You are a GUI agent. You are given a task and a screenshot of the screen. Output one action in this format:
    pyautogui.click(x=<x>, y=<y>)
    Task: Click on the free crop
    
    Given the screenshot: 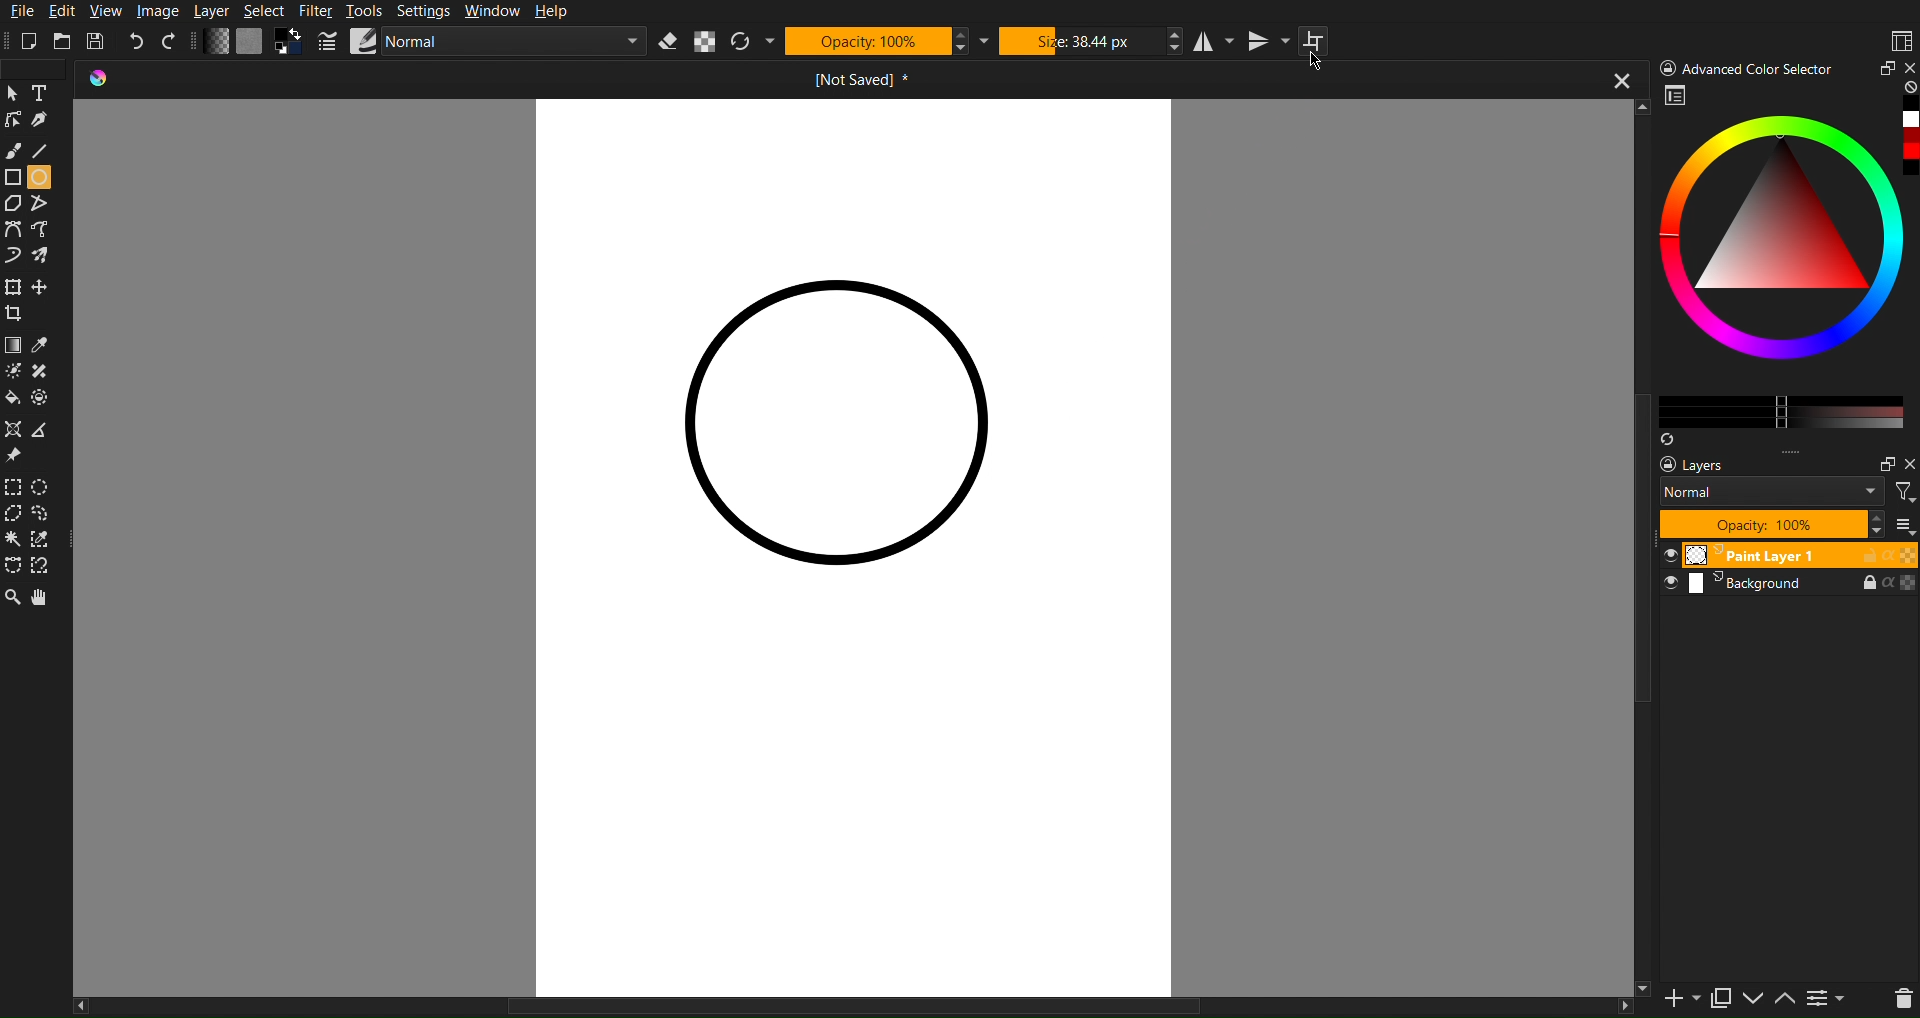 What is the action you would take?
    pyautogui.click(x=43, y=291)
    